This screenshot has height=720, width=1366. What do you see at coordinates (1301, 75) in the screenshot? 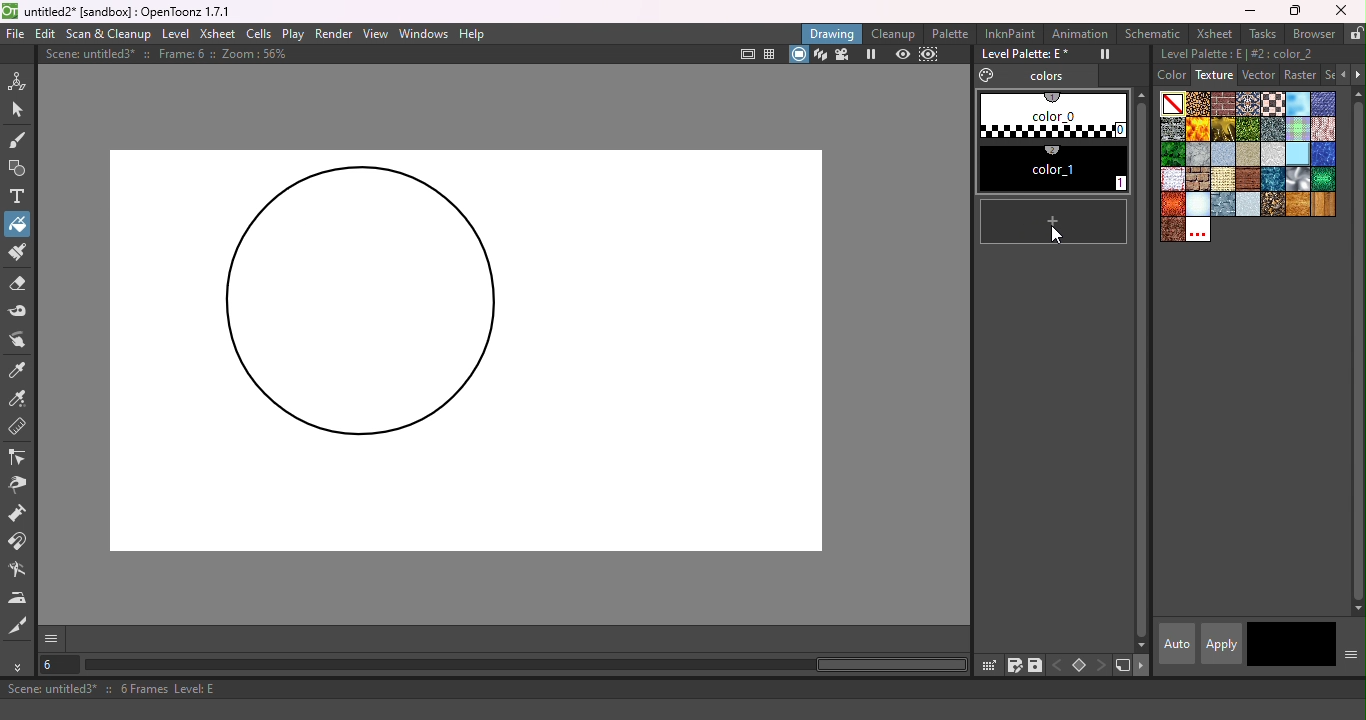
I see `Raster` at bounding box center [1301, 75].